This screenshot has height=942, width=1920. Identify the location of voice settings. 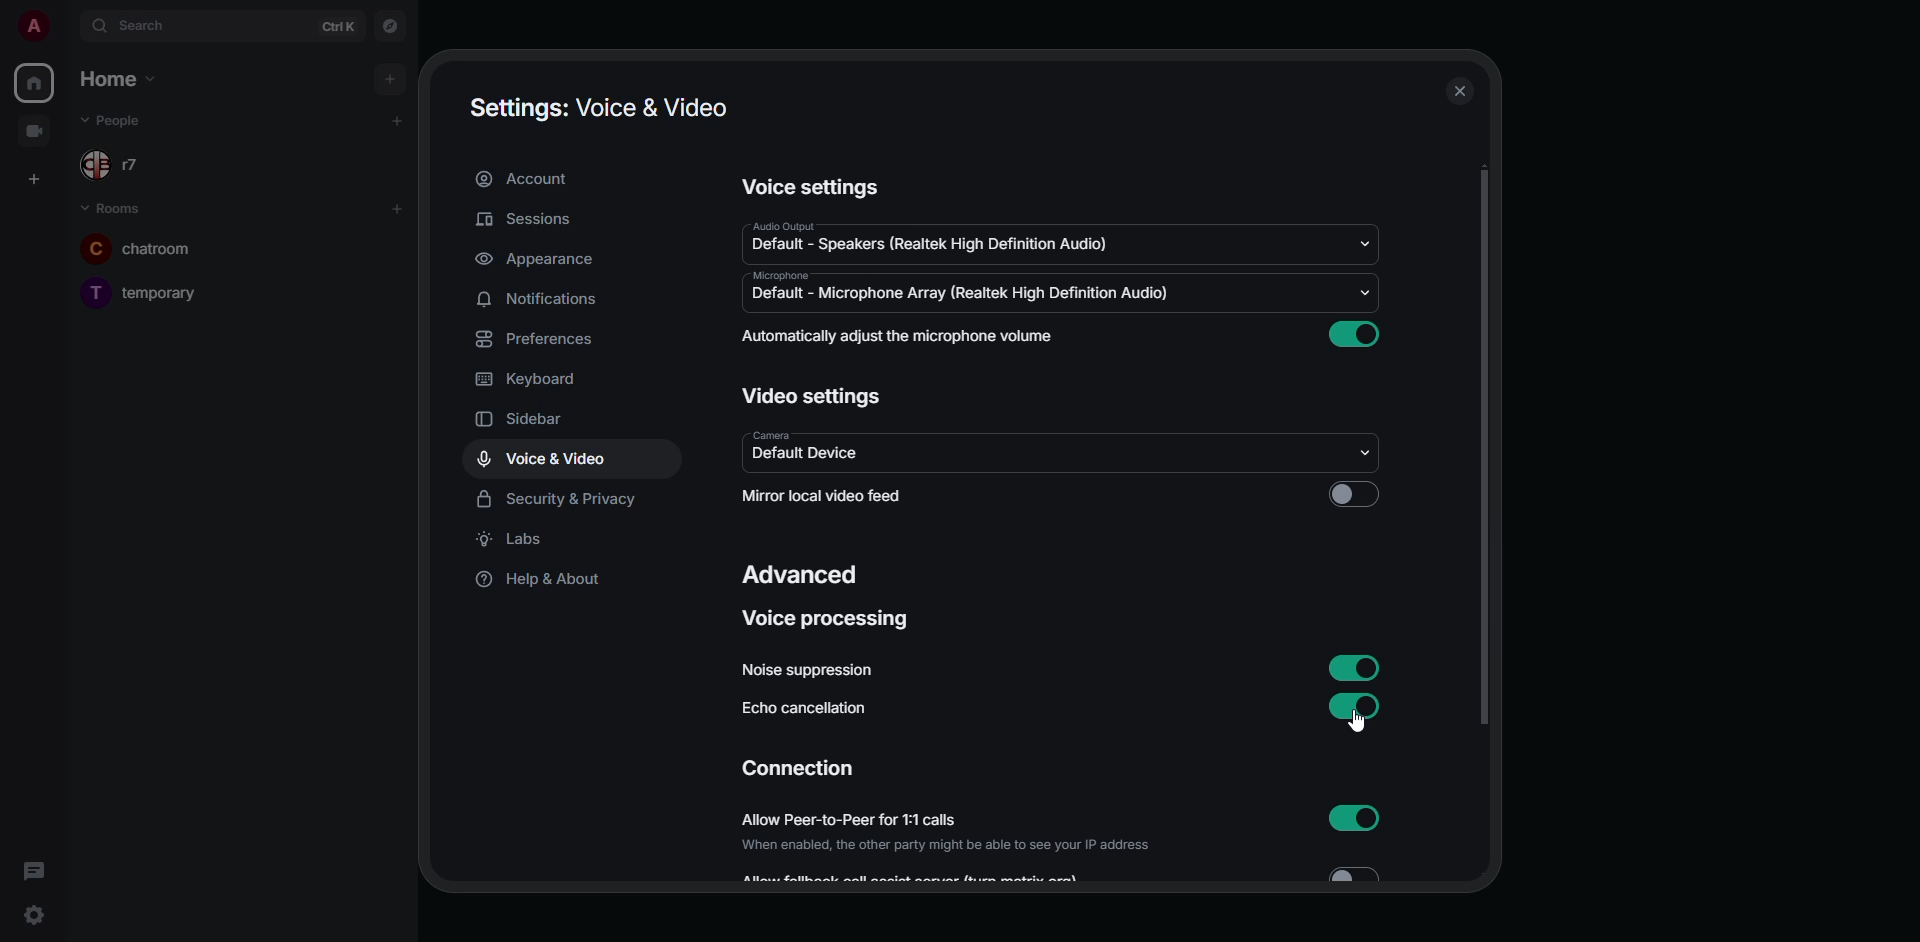
(810, 186).